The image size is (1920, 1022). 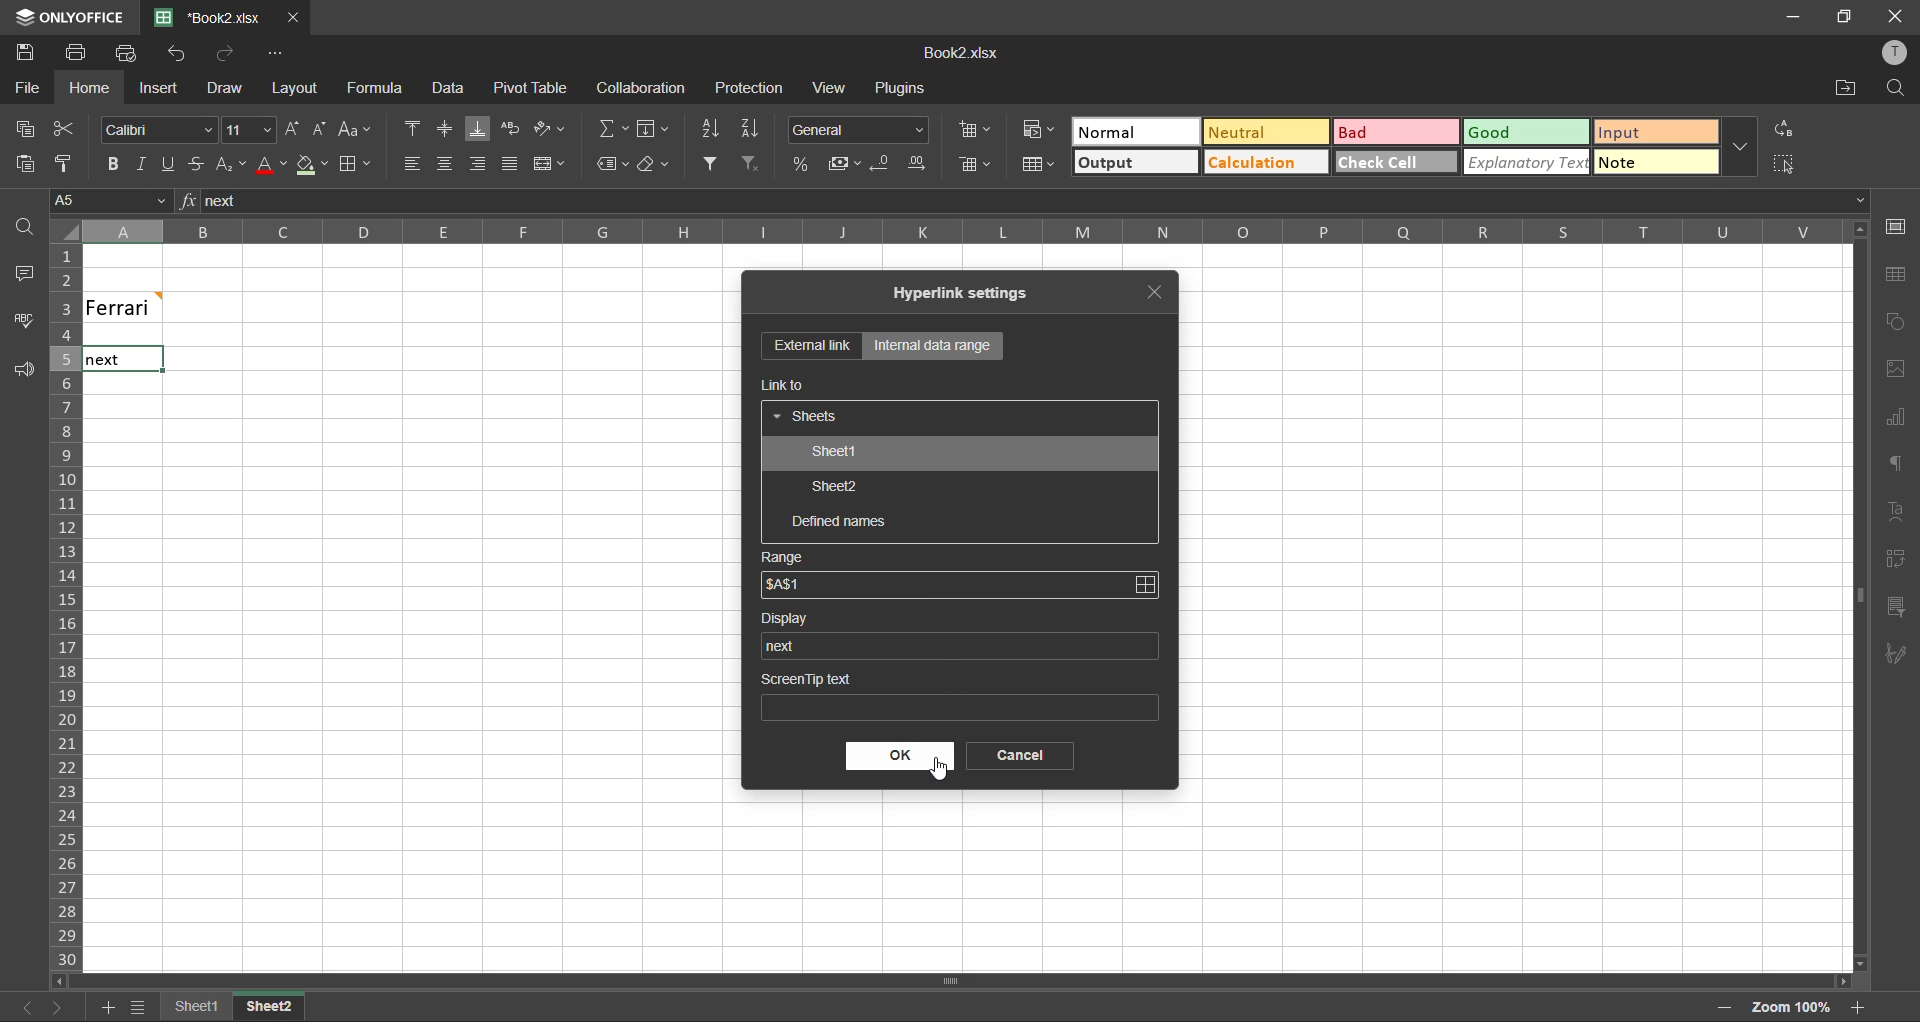 What do you see at coordinates (613, 164) in the screenshot?
I see `named ranges` at bounding box center [613, 164].